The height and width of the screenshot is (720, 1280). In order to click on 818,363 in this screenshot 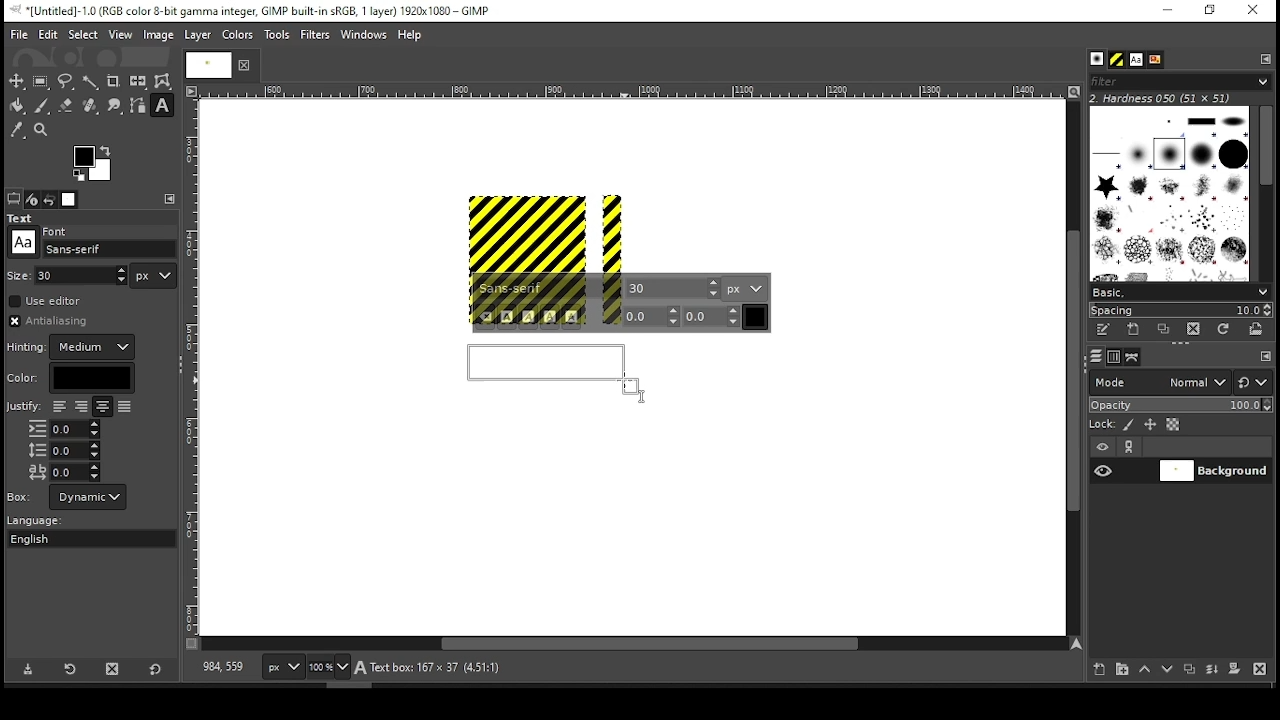, I will do `click(221, 667)`.